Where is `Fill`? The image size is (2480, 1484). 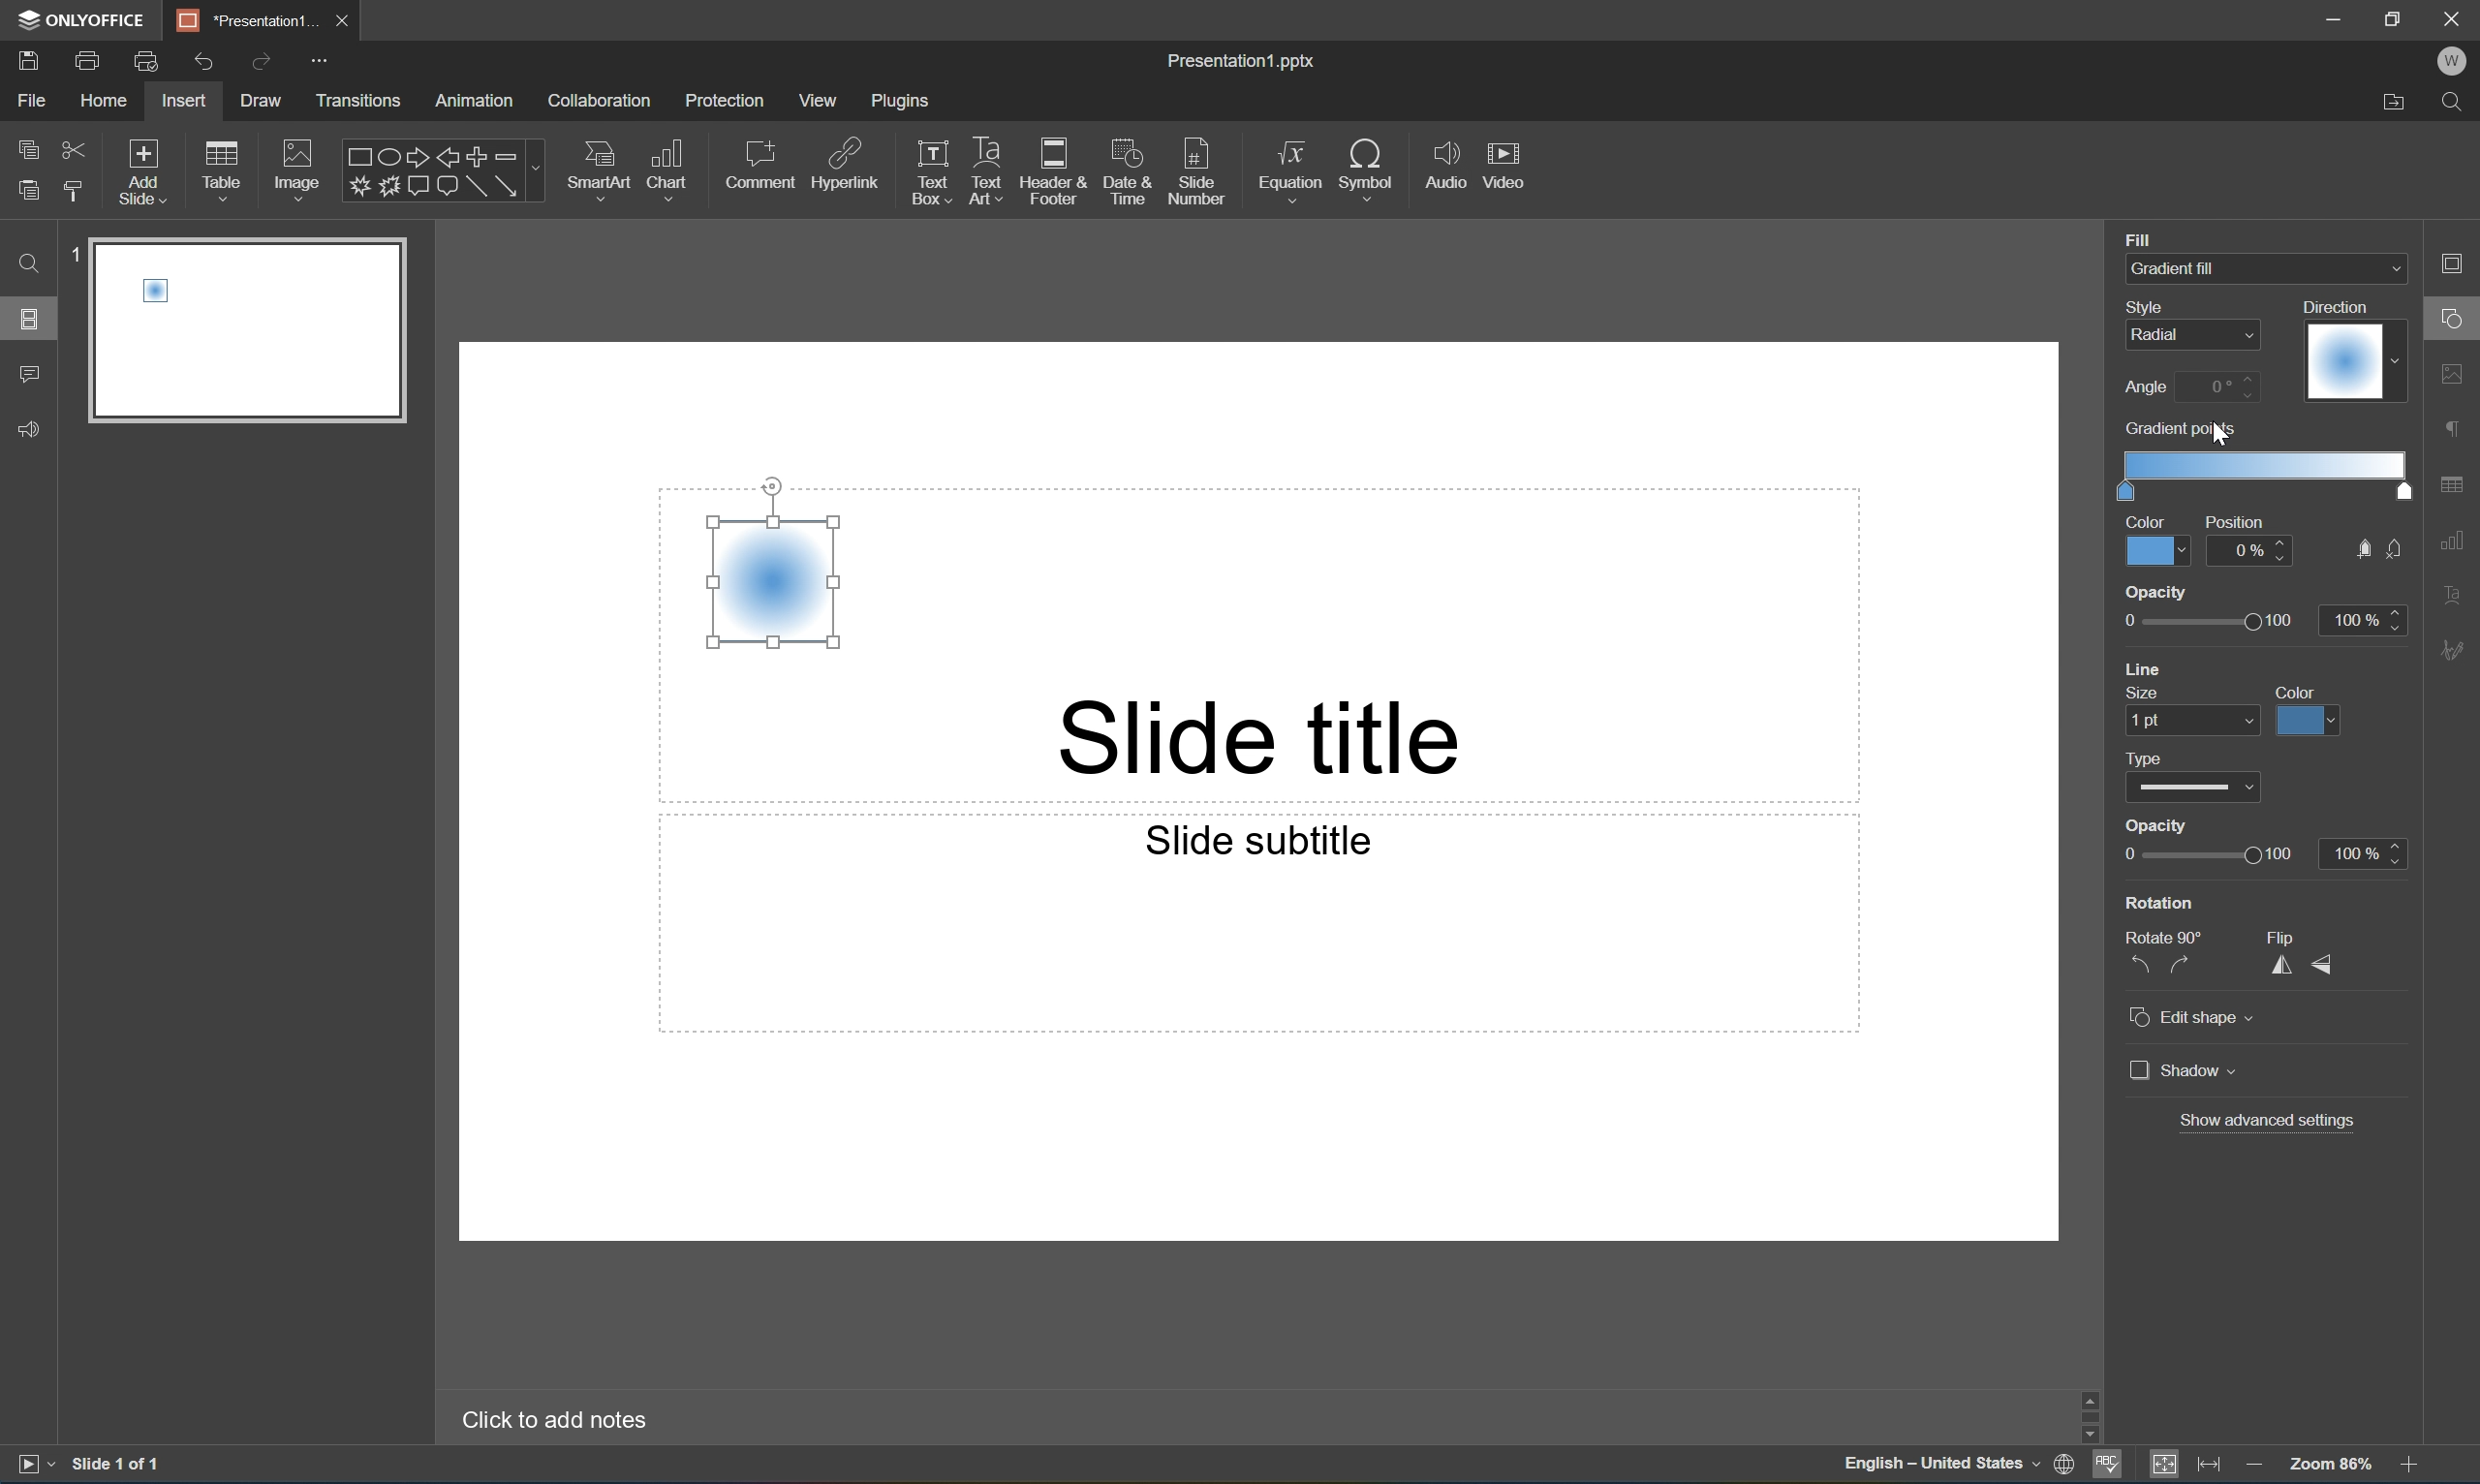
Fill is located at coordinates (2138, 238).